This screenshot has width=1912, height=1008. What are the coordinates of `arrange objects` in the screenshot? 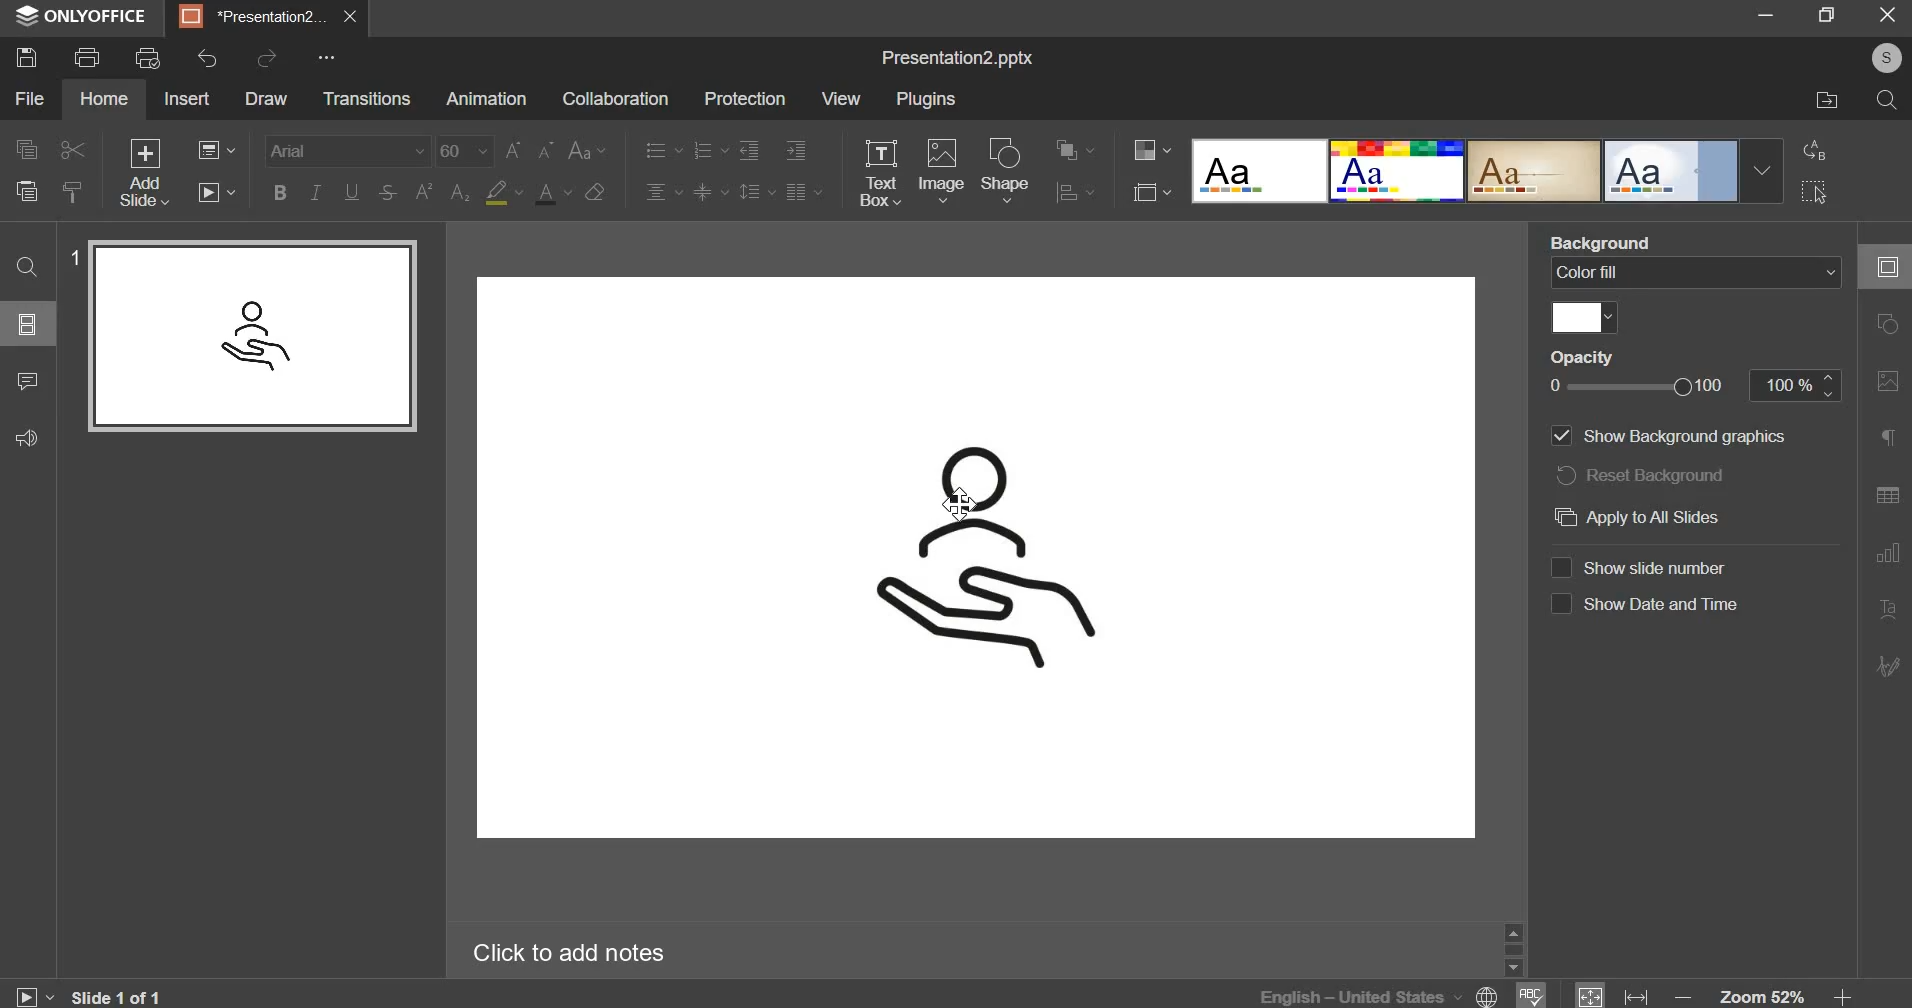 It's located at (1077, 149).